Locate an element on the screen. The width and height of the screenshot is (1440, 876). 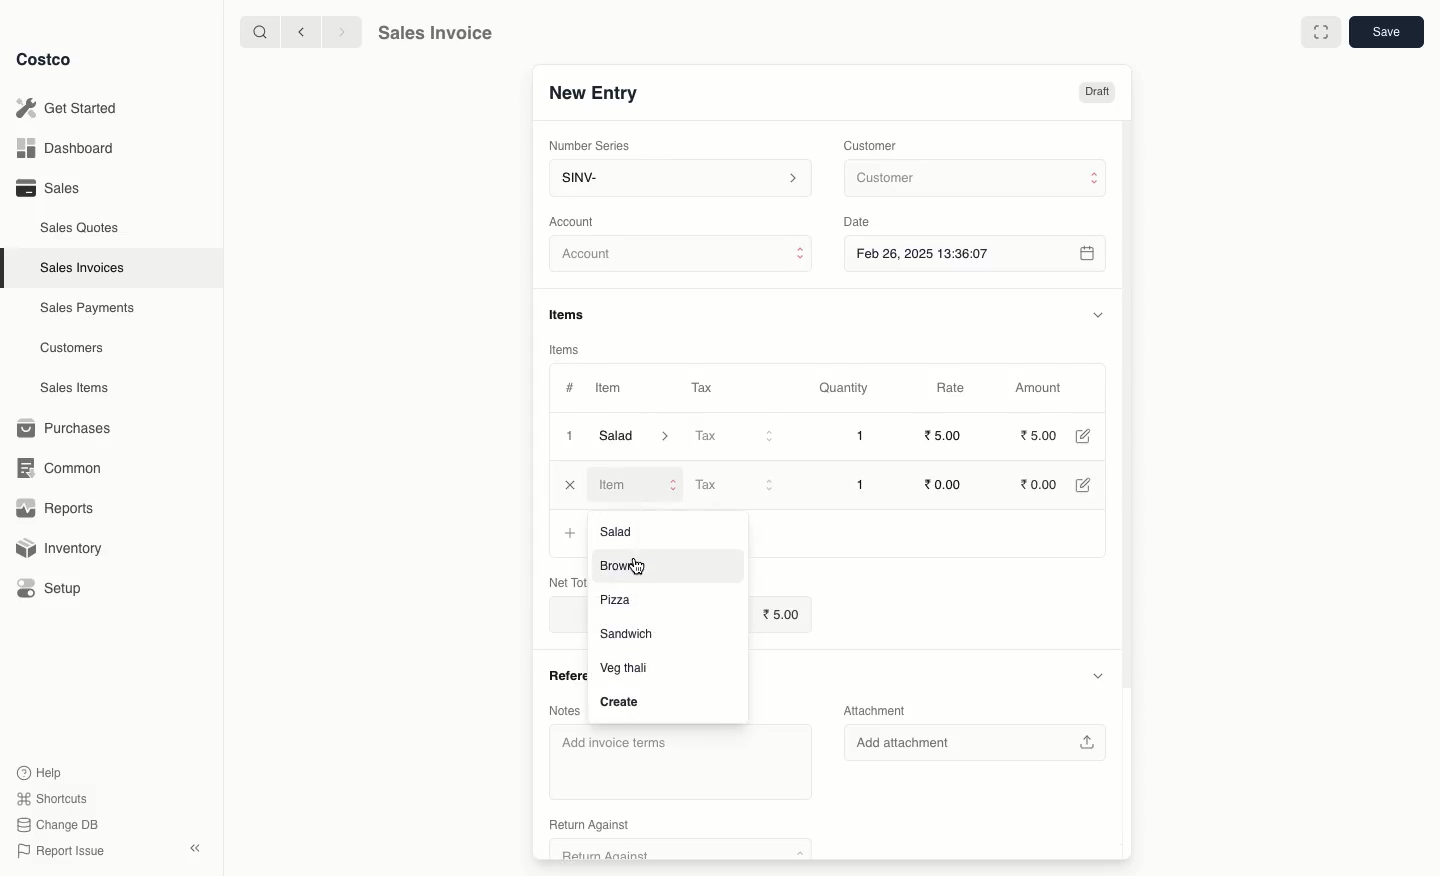
Pizza is located at coordinates (620, 598).